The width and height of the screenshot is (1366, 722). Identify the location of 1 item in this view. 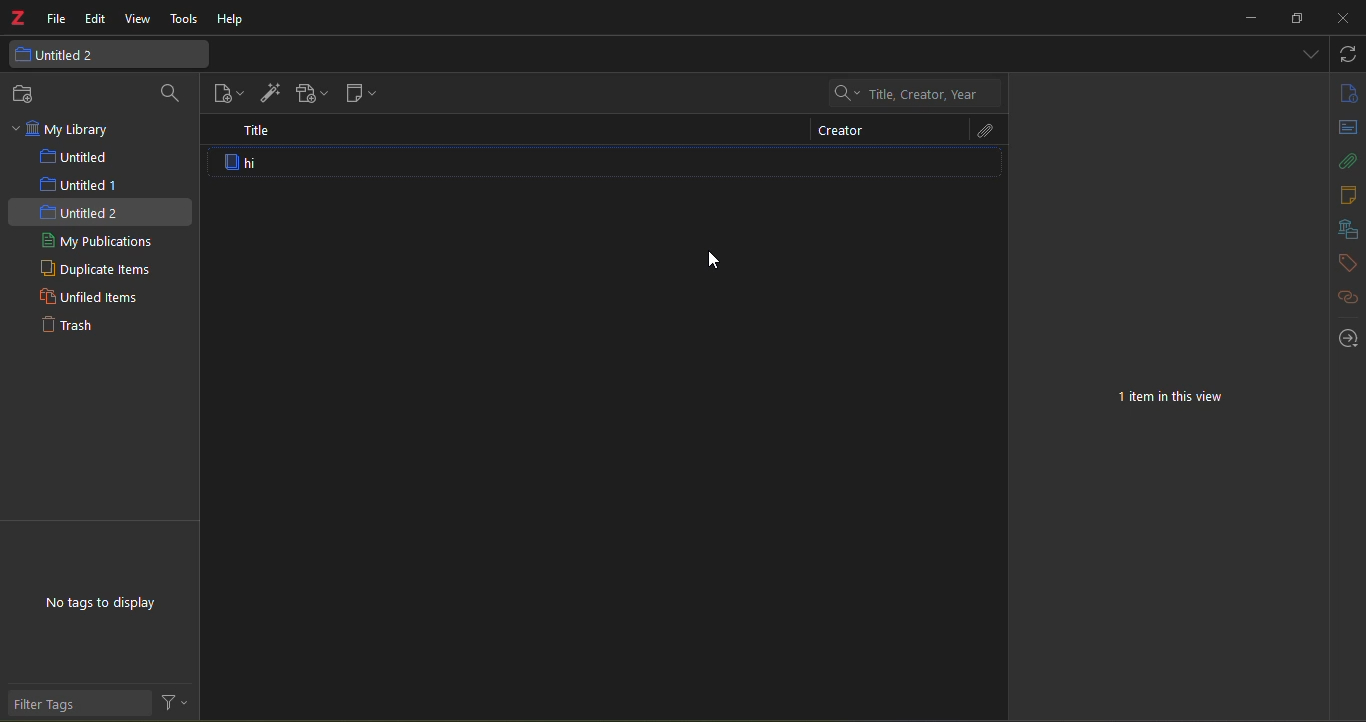
(1170, 398).